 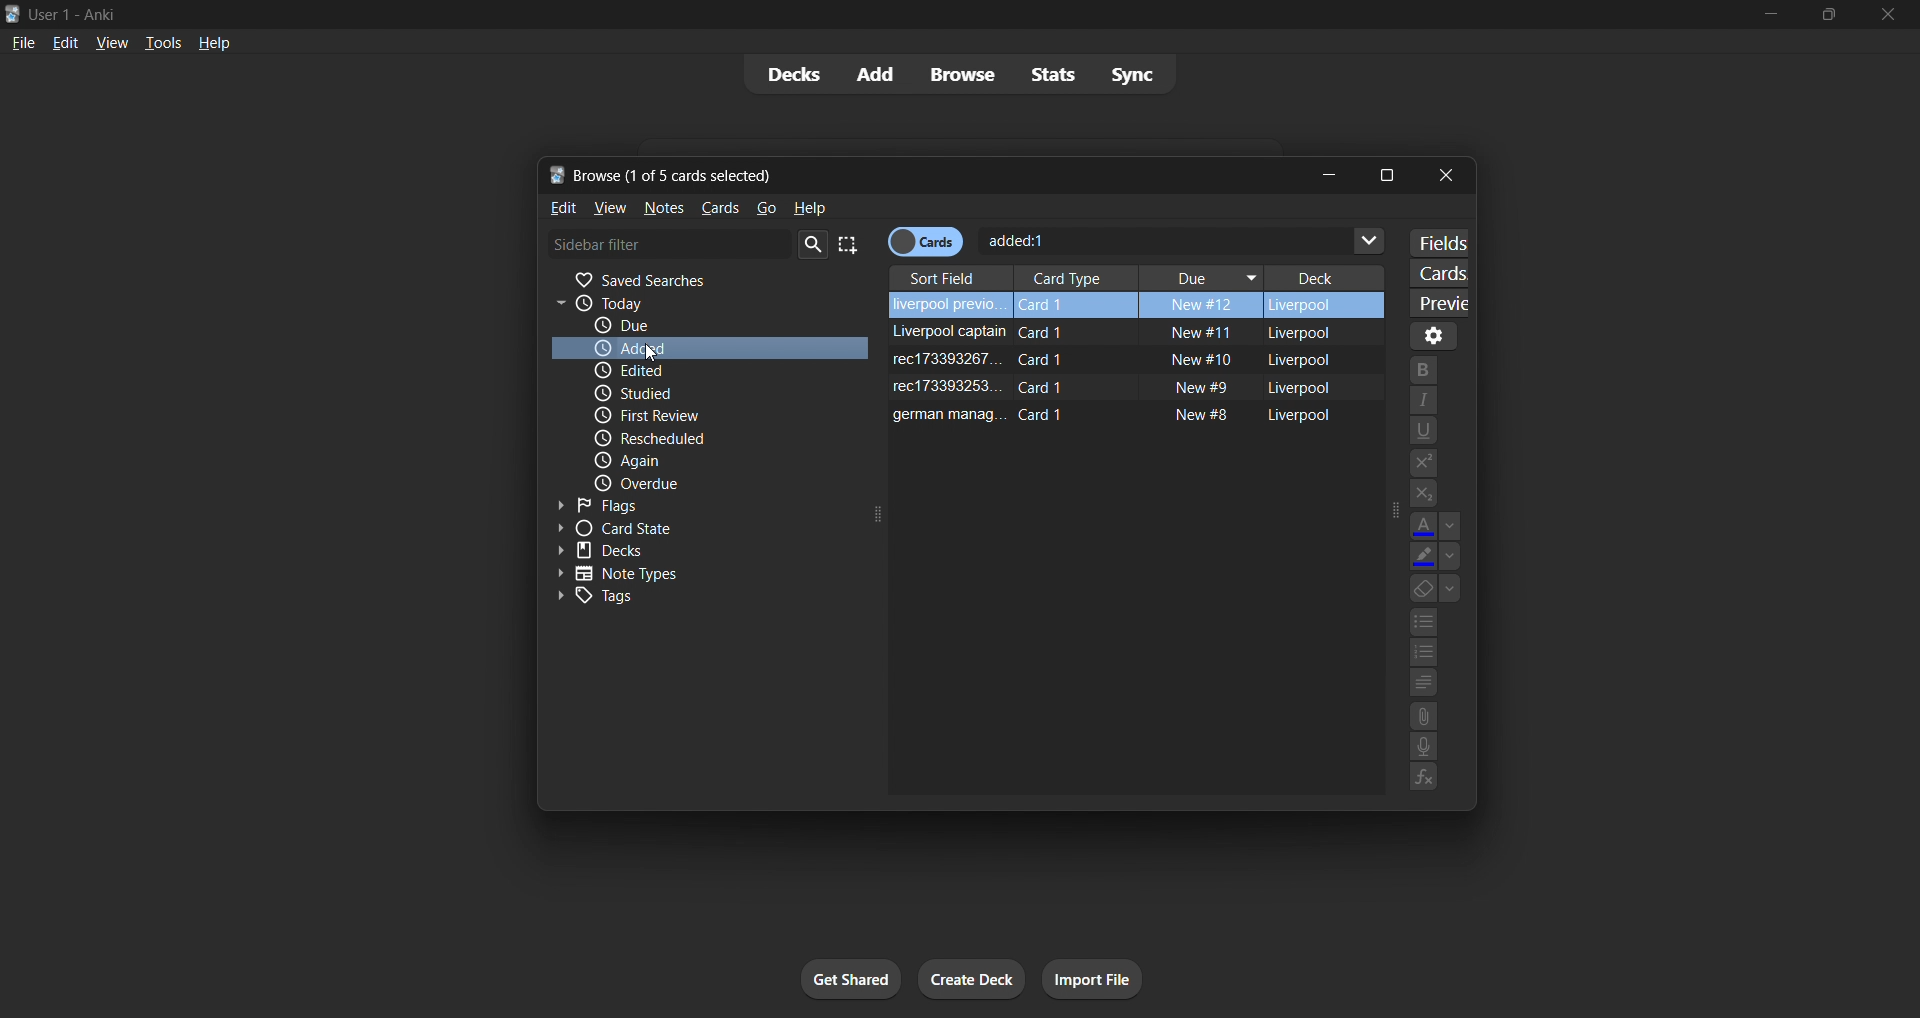 What do you see at coordinates (1118, 330) in the screenshot?
I see `Liverpool captain Card 1 New #11 Liverpool` at bounding box center [1118, 330].